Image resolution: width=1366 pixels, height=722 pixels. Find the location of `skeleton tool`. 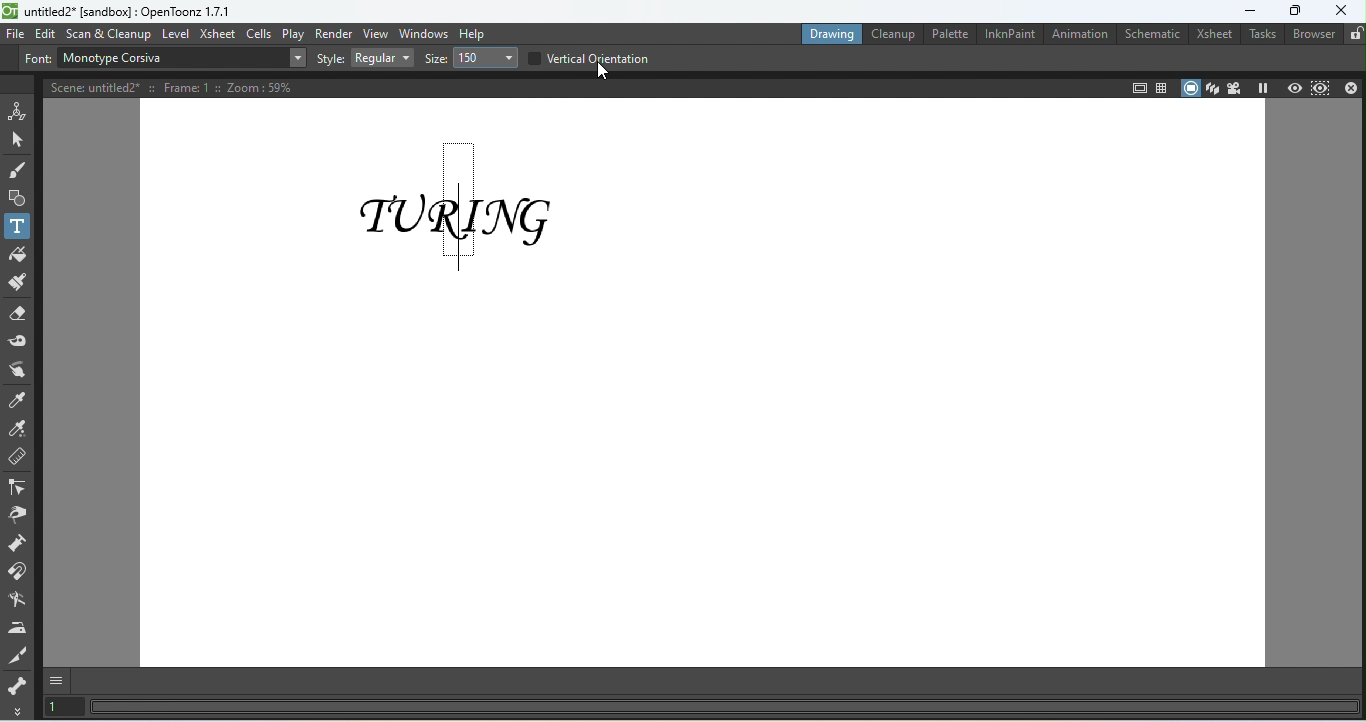

skeleton tool is located at coordinates (17, 684).